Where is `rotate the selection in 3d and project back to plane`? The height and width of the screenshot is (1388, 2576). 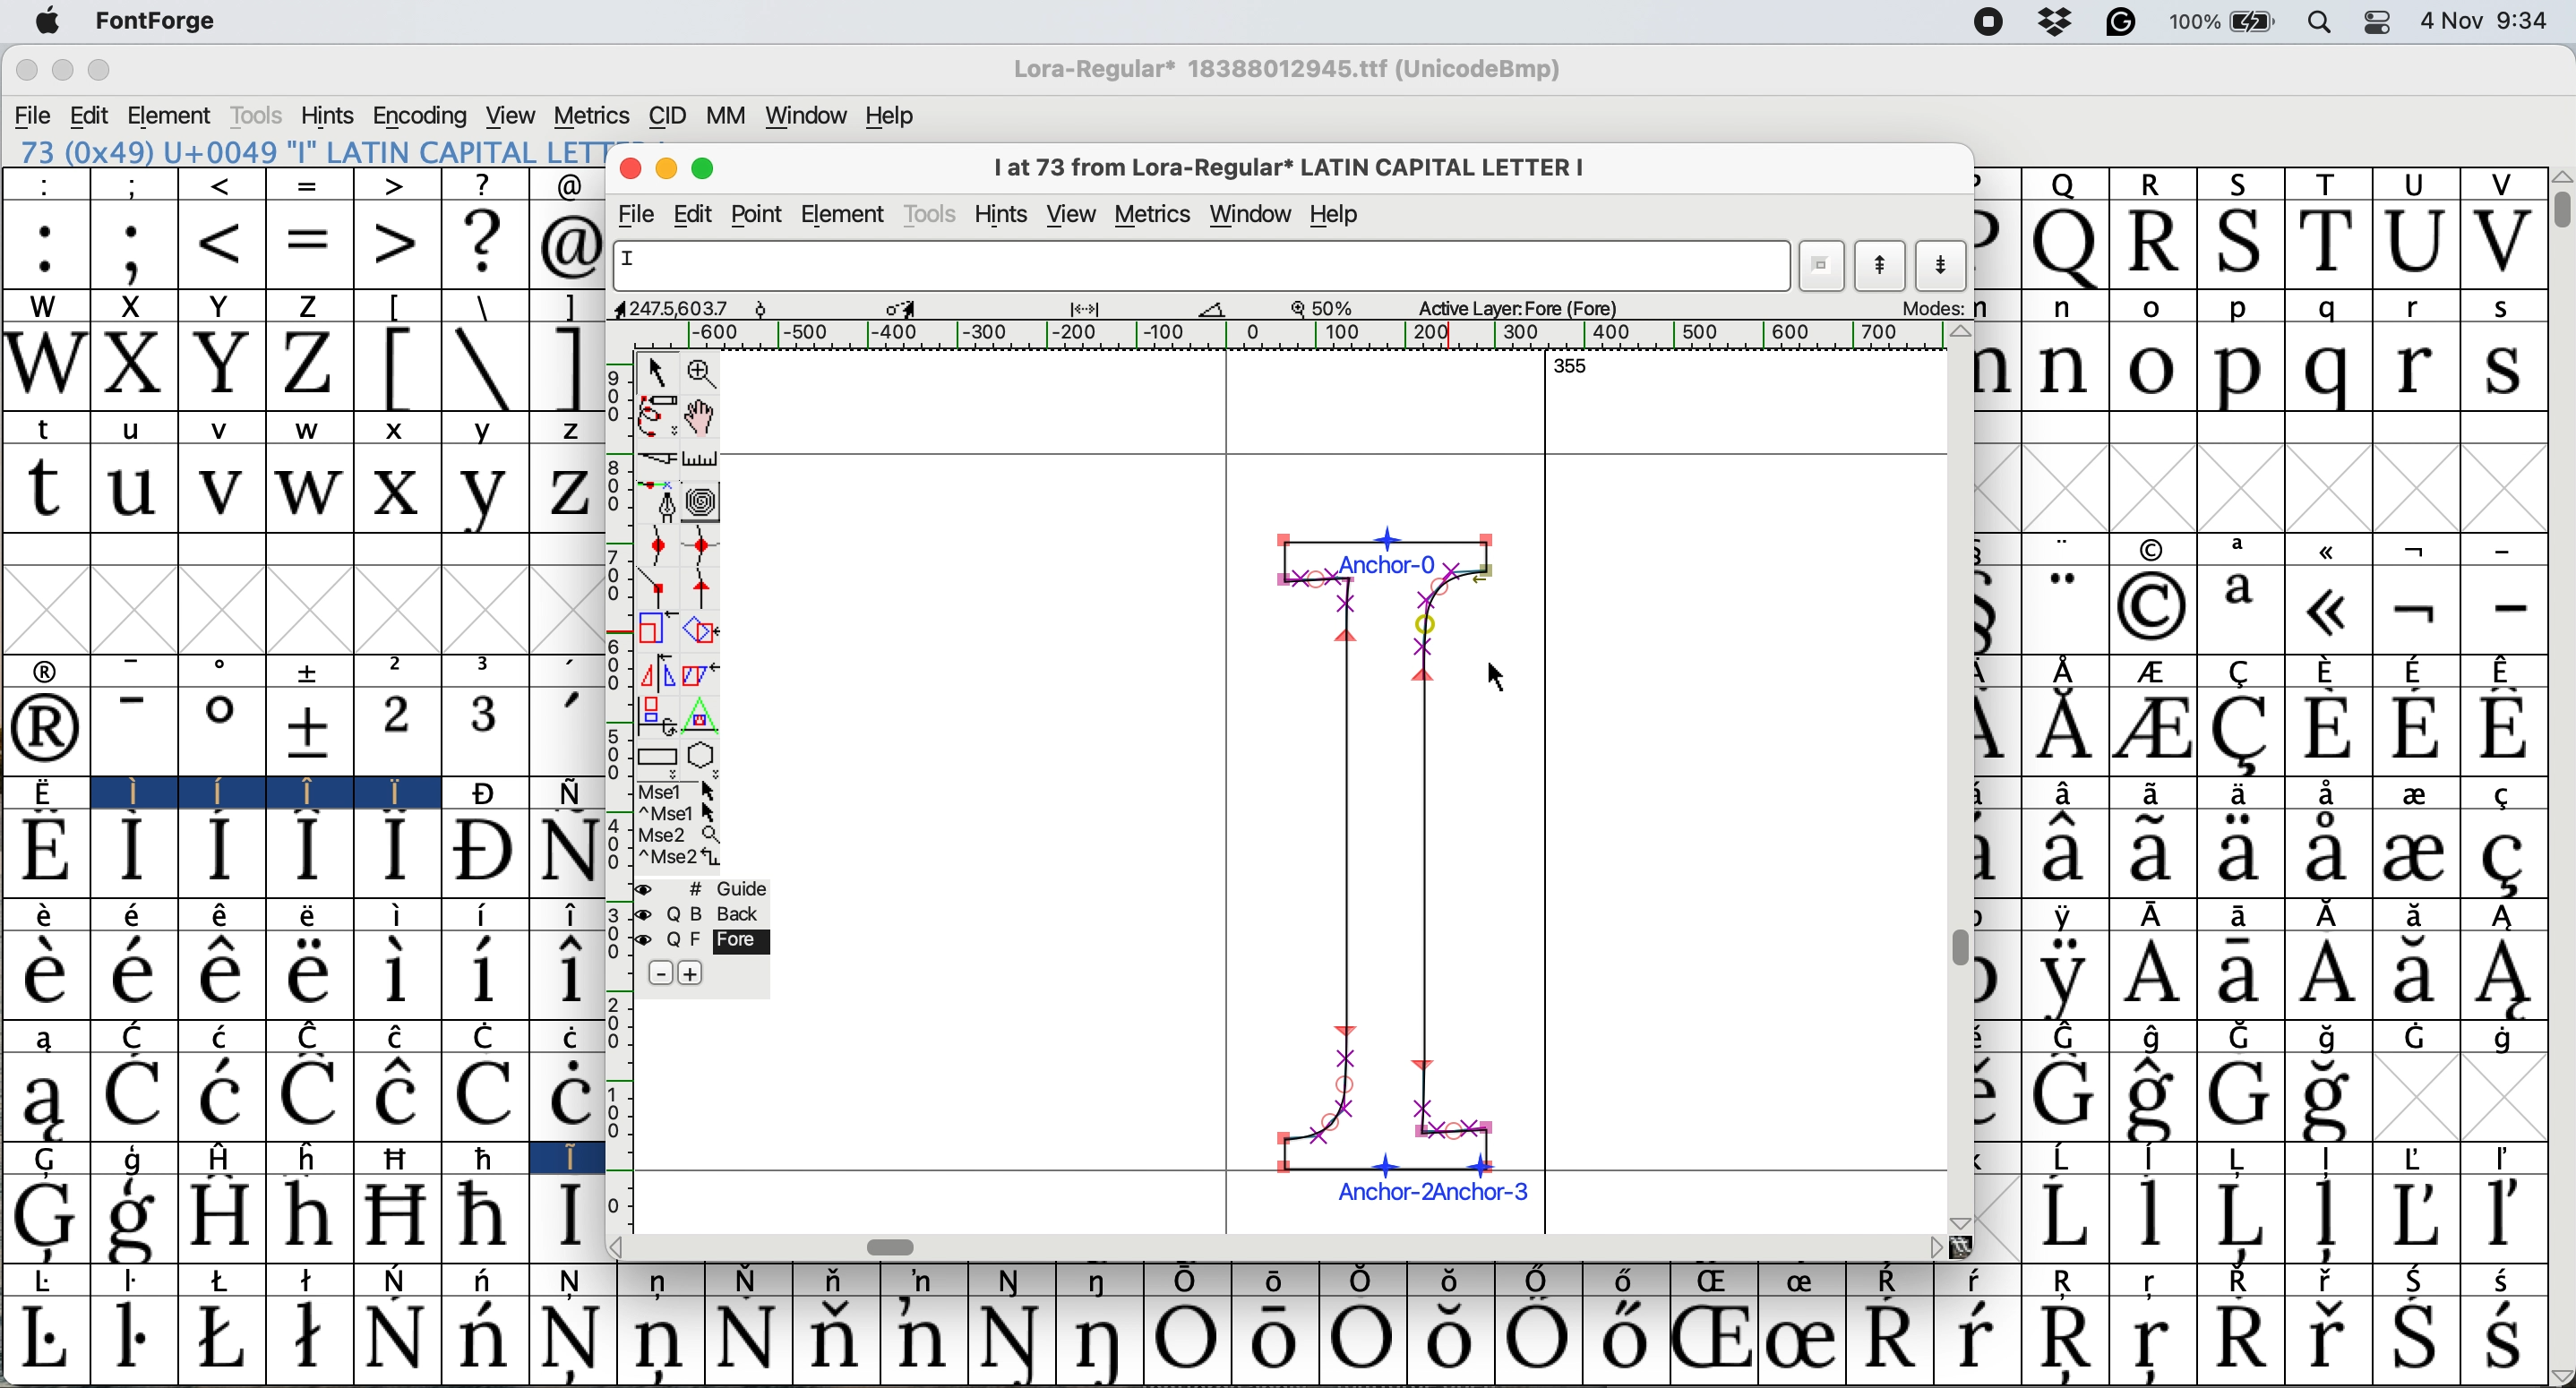
rotate the selection in 3d and project back to plane is located at coordinates (657, 713).